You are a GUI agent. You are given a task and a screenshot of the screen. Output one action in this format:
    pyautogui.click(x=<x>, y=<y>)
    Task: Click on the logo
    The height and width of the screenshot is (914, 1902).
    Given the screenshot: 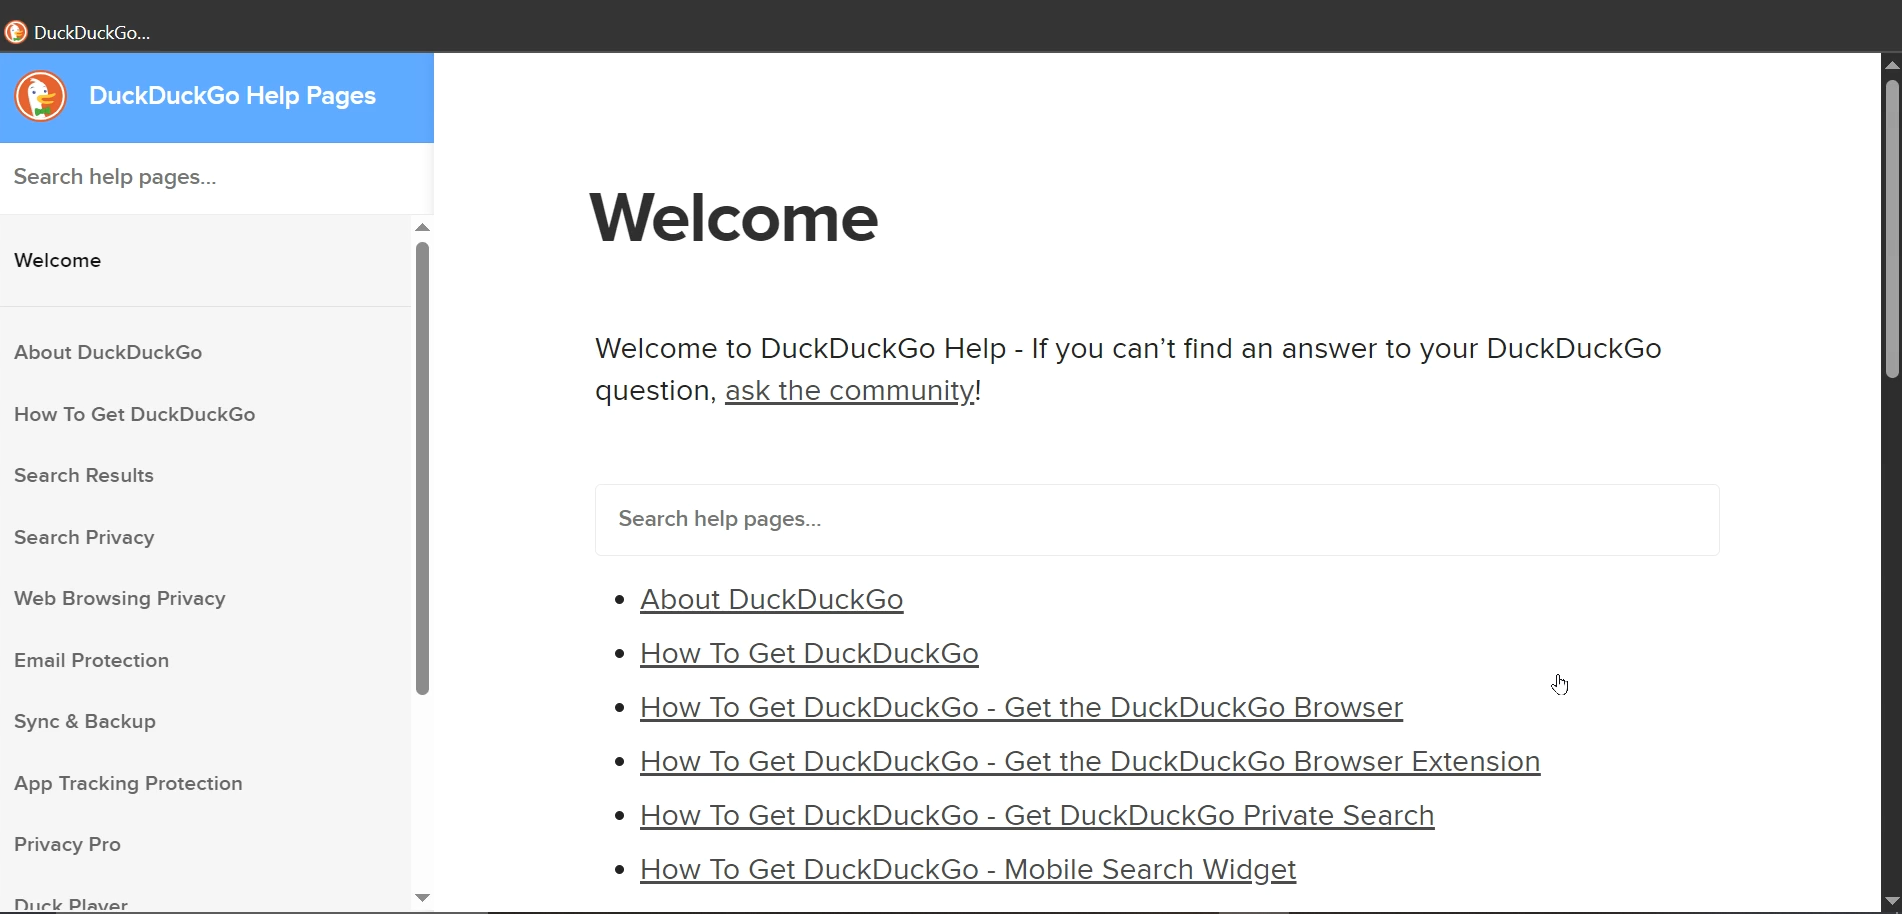 What is the action you would take?
    pyautogui.click(x=42, y=95)
    